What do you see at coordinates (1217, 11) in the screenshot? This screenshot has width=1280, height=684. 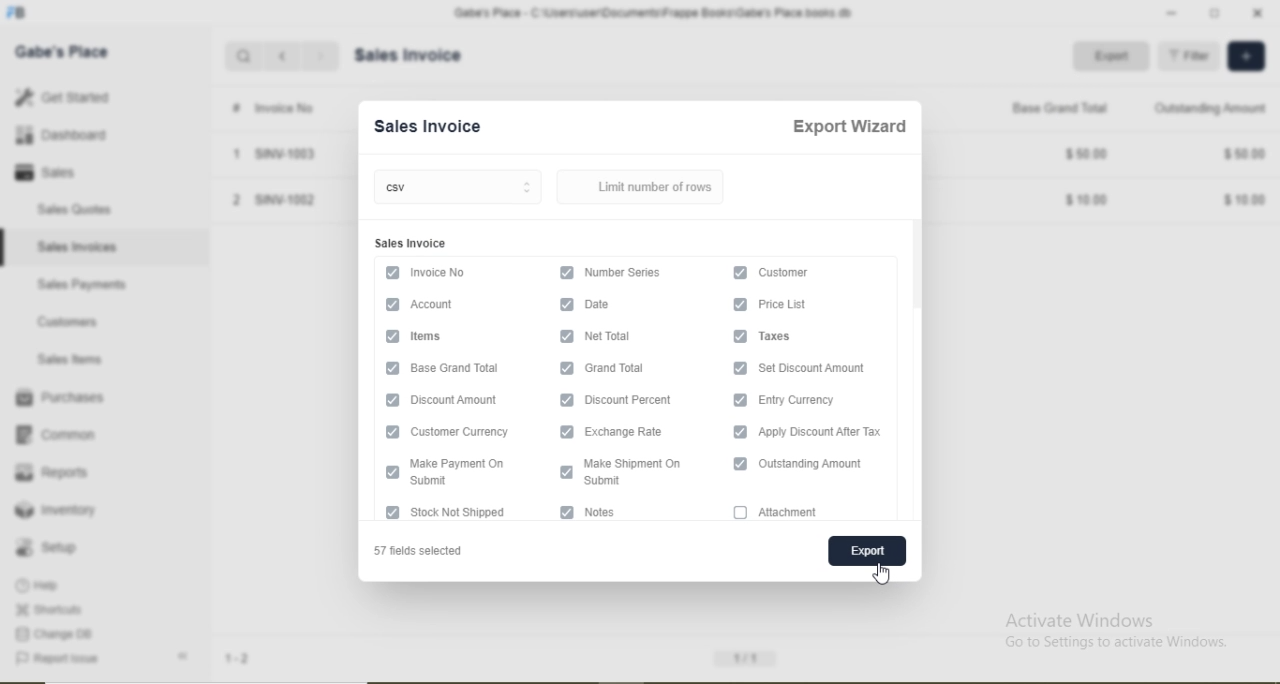 I see `maximise` at bounding box center [1217, 11].